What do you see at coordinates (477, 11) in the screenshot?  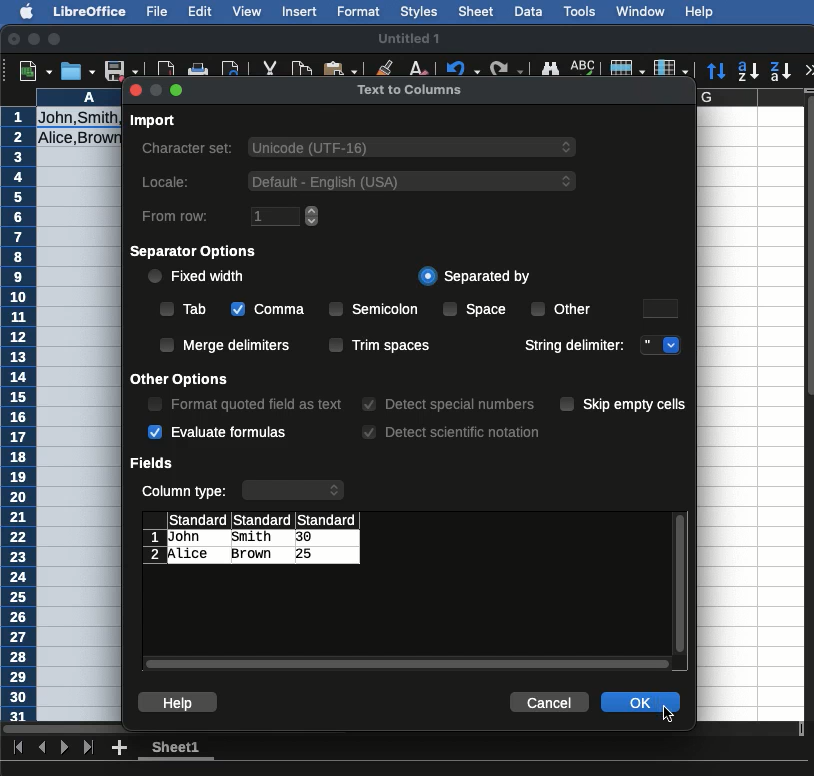 I see `Sheet` at bounding box center [477, 11].